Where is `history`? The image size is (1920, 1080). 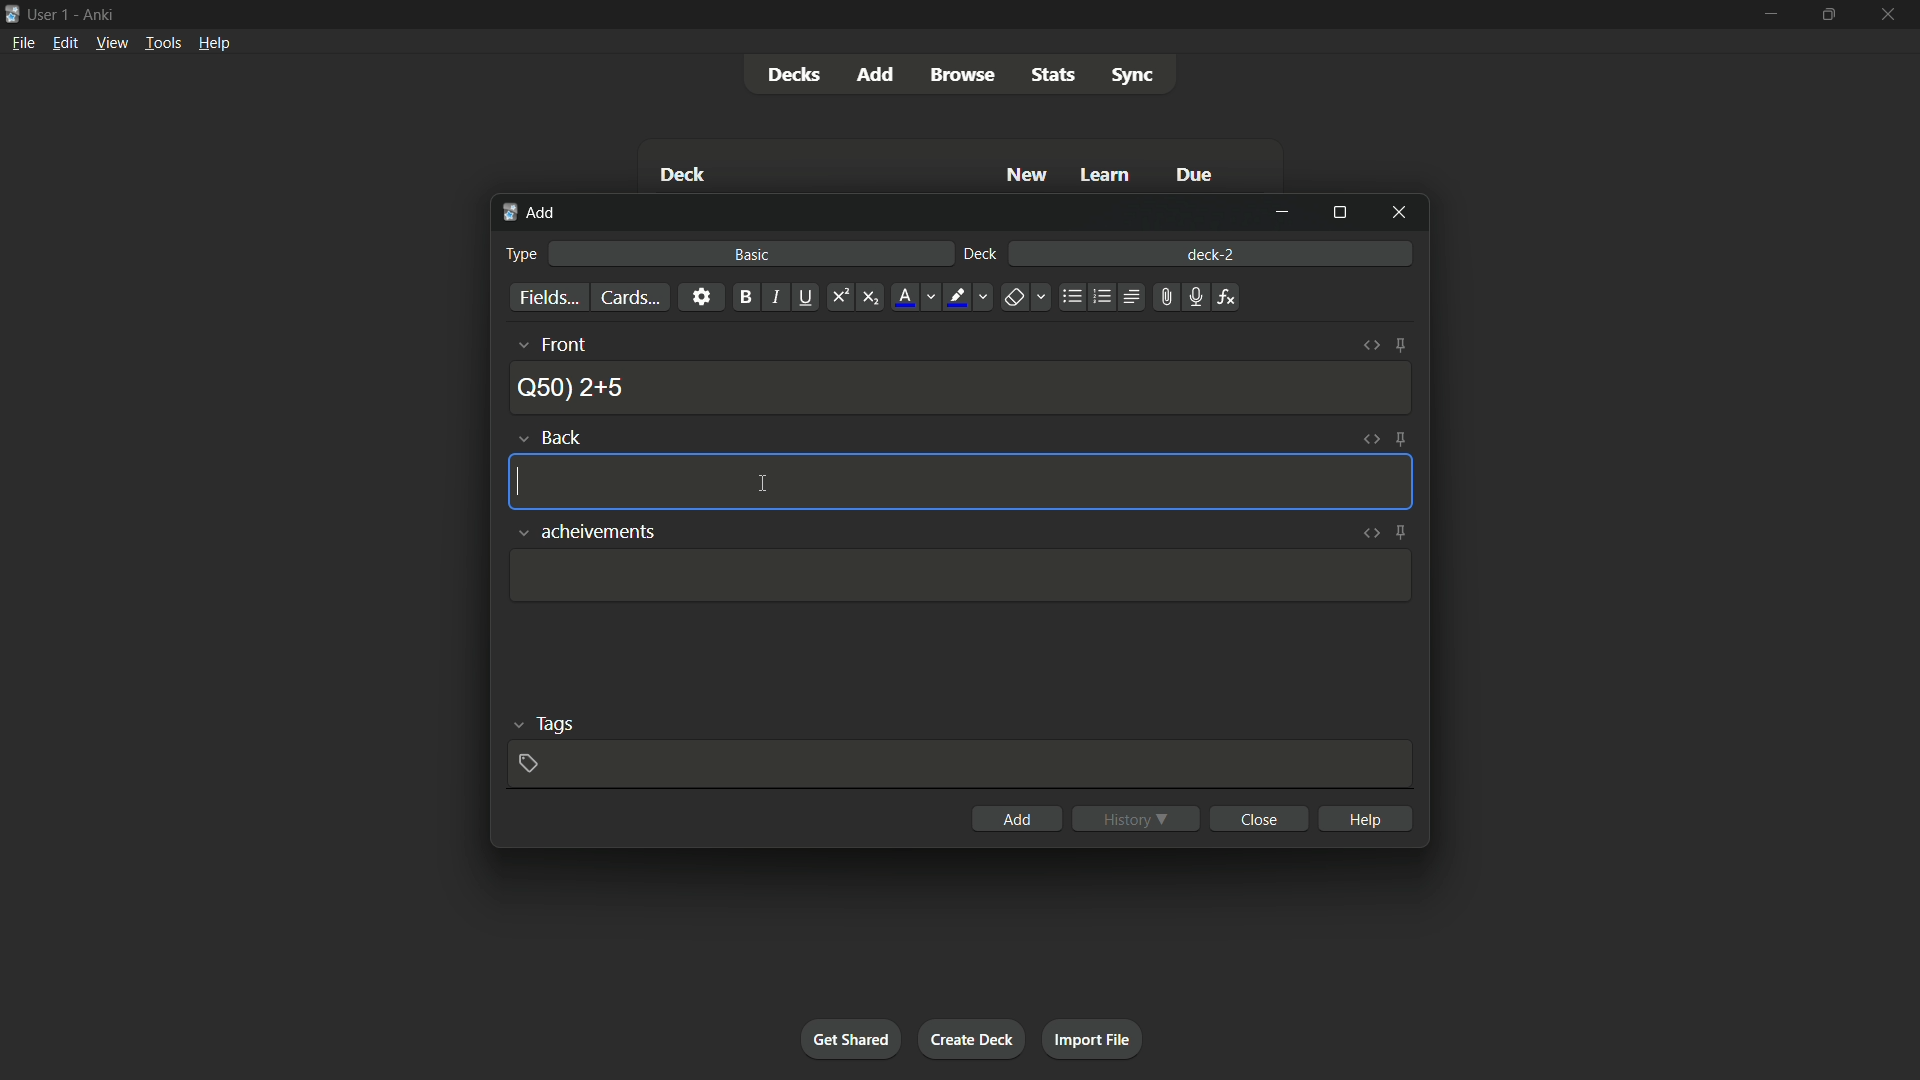 history is located at coordinates (1136, 819).